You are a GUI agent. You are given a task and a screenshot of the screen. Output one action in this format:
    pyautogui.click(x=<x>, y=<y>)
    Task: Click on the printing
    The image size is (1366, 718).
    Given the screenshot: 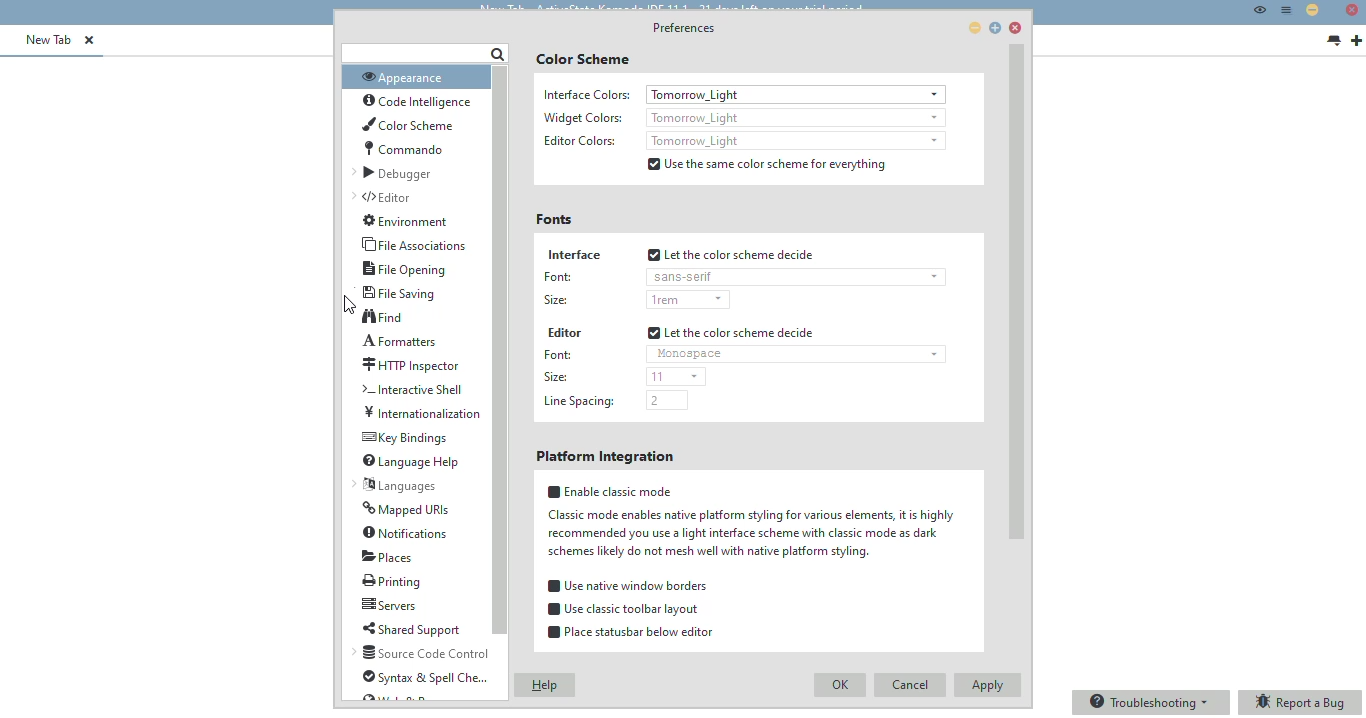 What is the action you would take?
    pyautogui.click(x=393, y=581)
    